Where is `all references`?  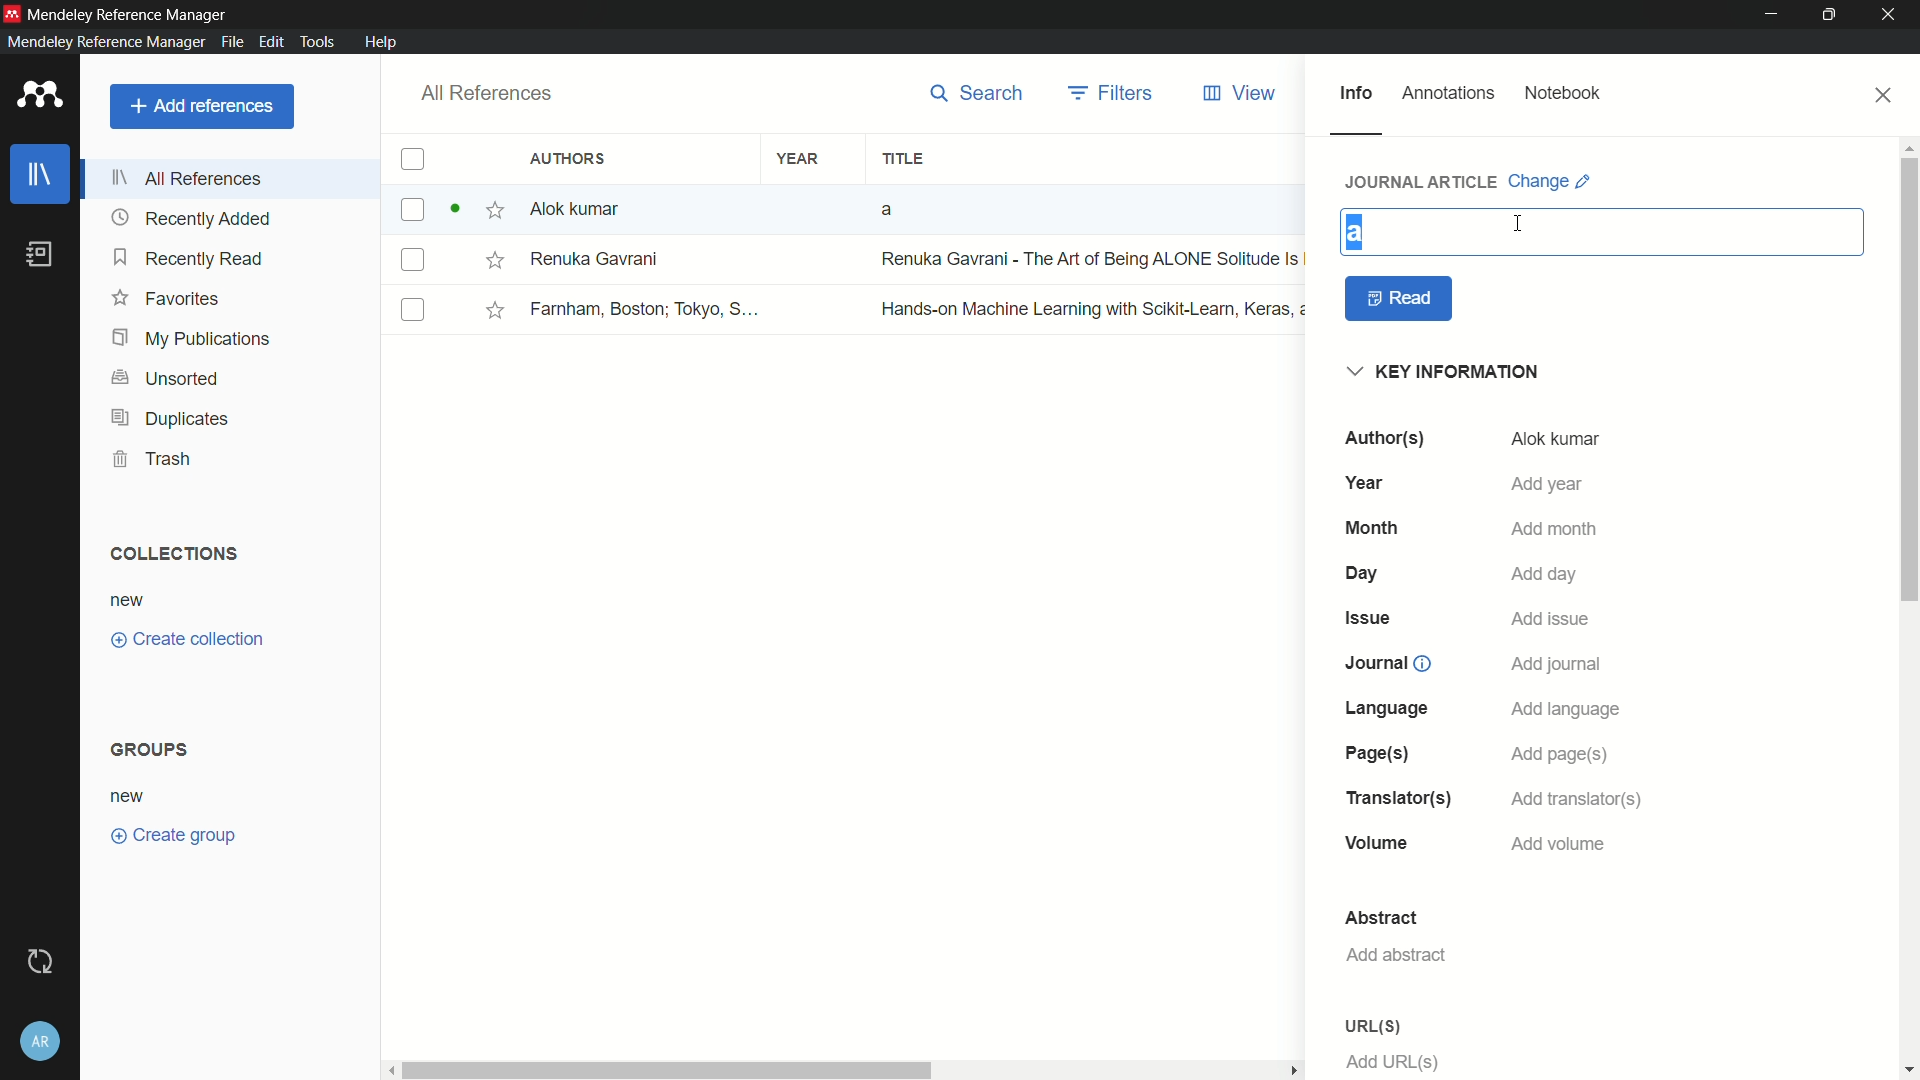 all references is located at coordinates (483, 94).